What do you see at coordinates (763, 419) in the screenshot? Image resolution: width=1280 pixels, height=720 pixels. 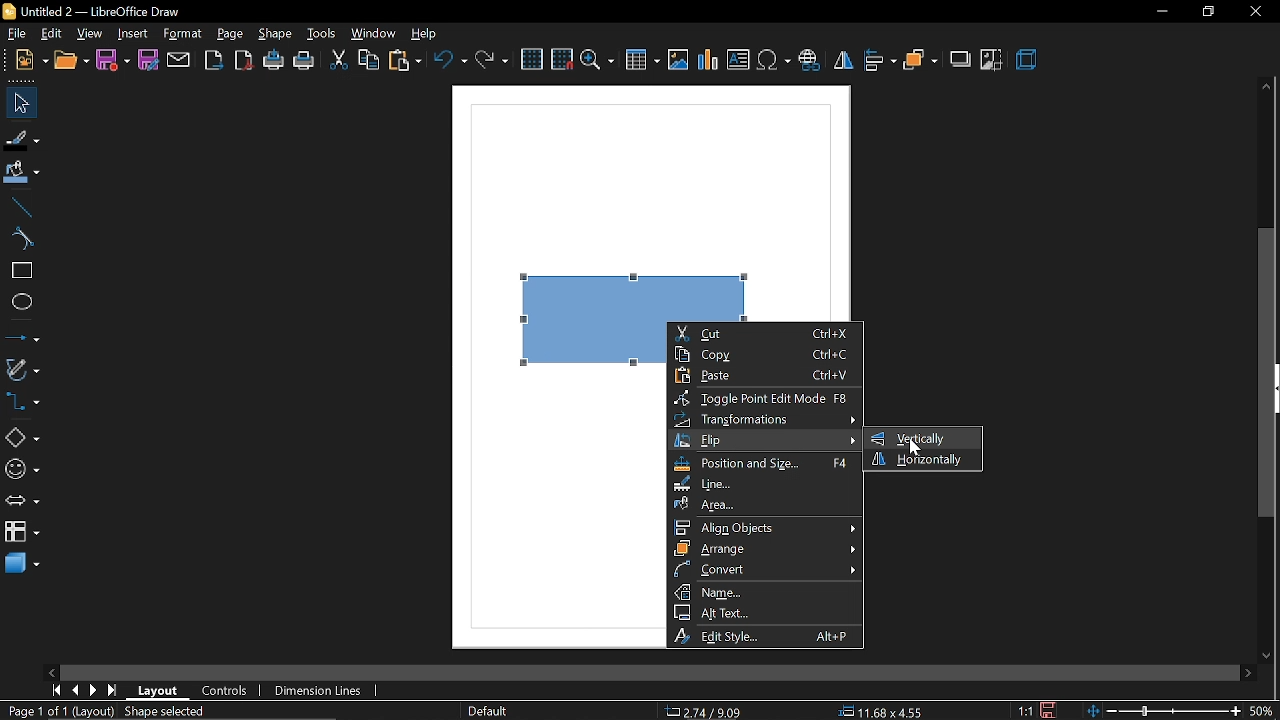 I see `transformation` at bounding box center [763, 419].